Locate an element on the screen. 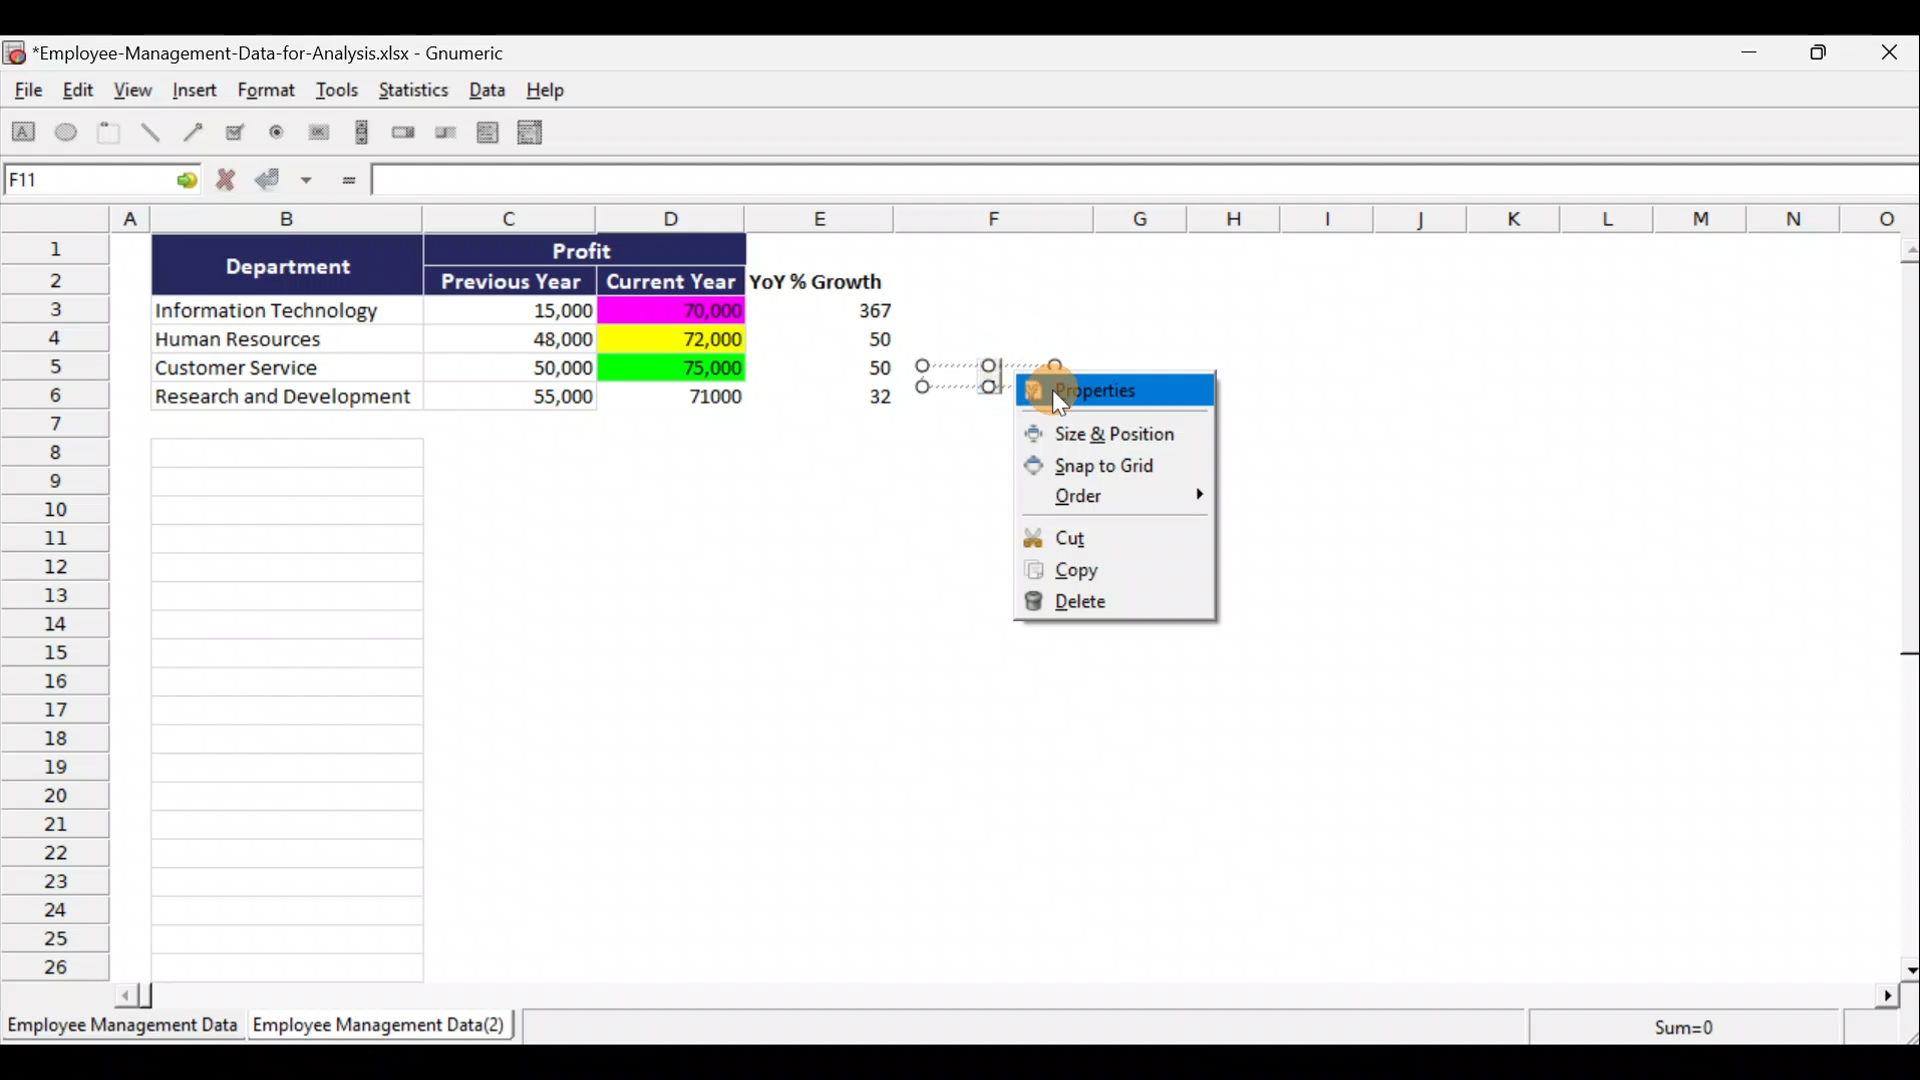  Sheet 2 is located at coordinates (385, 1030).